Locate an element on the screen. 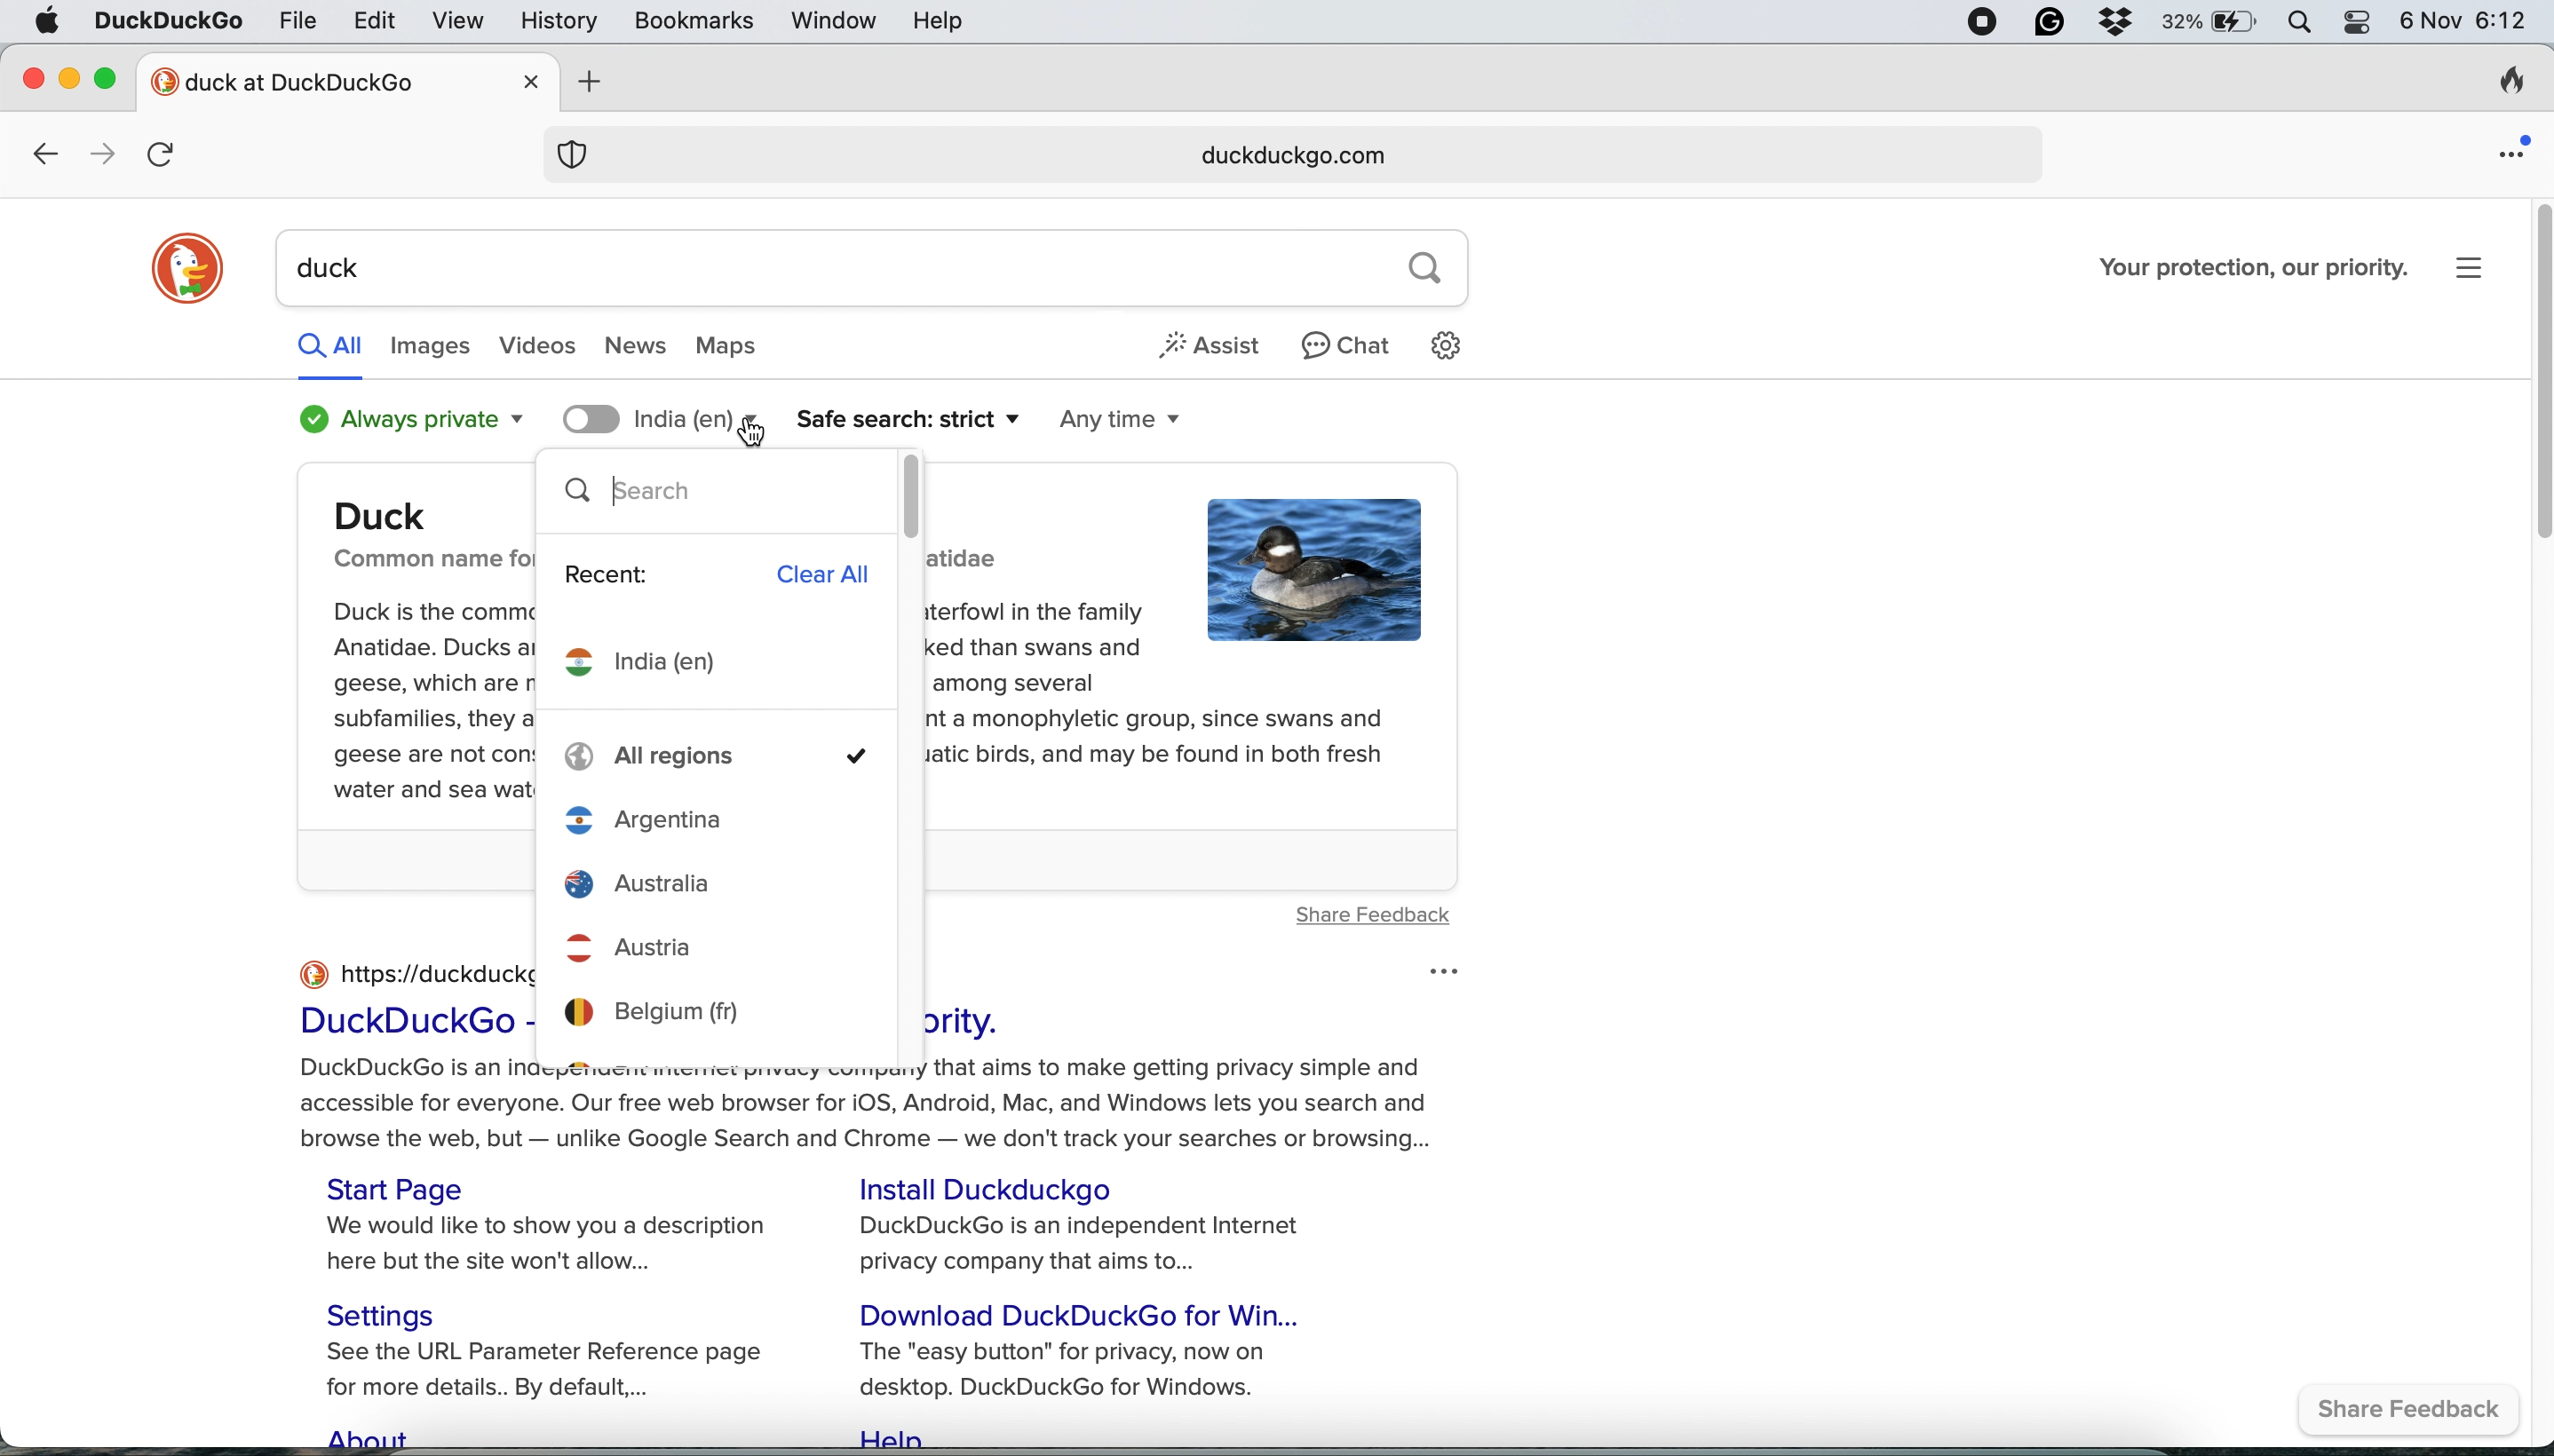 The width and height of the screenshot is (2554, 1456). share feedback is located at coordinates (2417, 1412).